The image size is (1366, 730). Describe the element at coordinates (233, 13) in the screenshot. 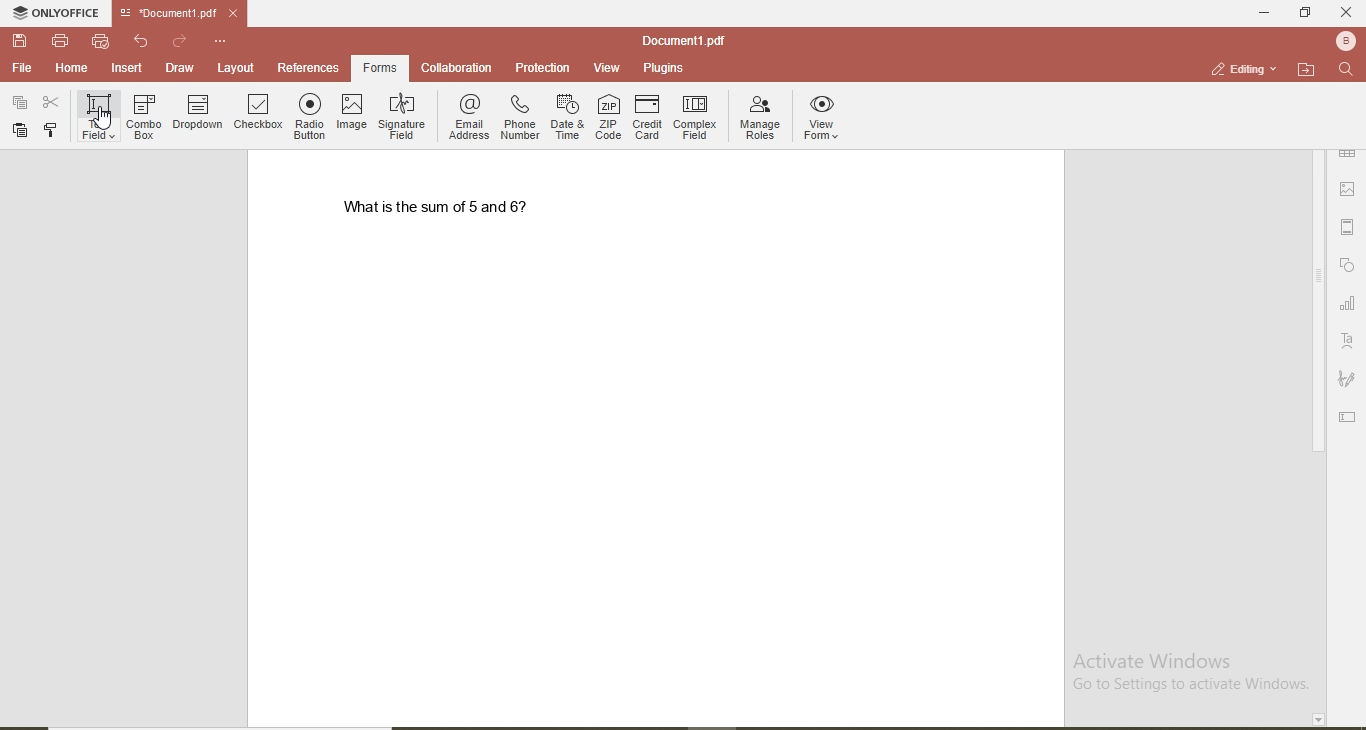

I see `close` at that location.